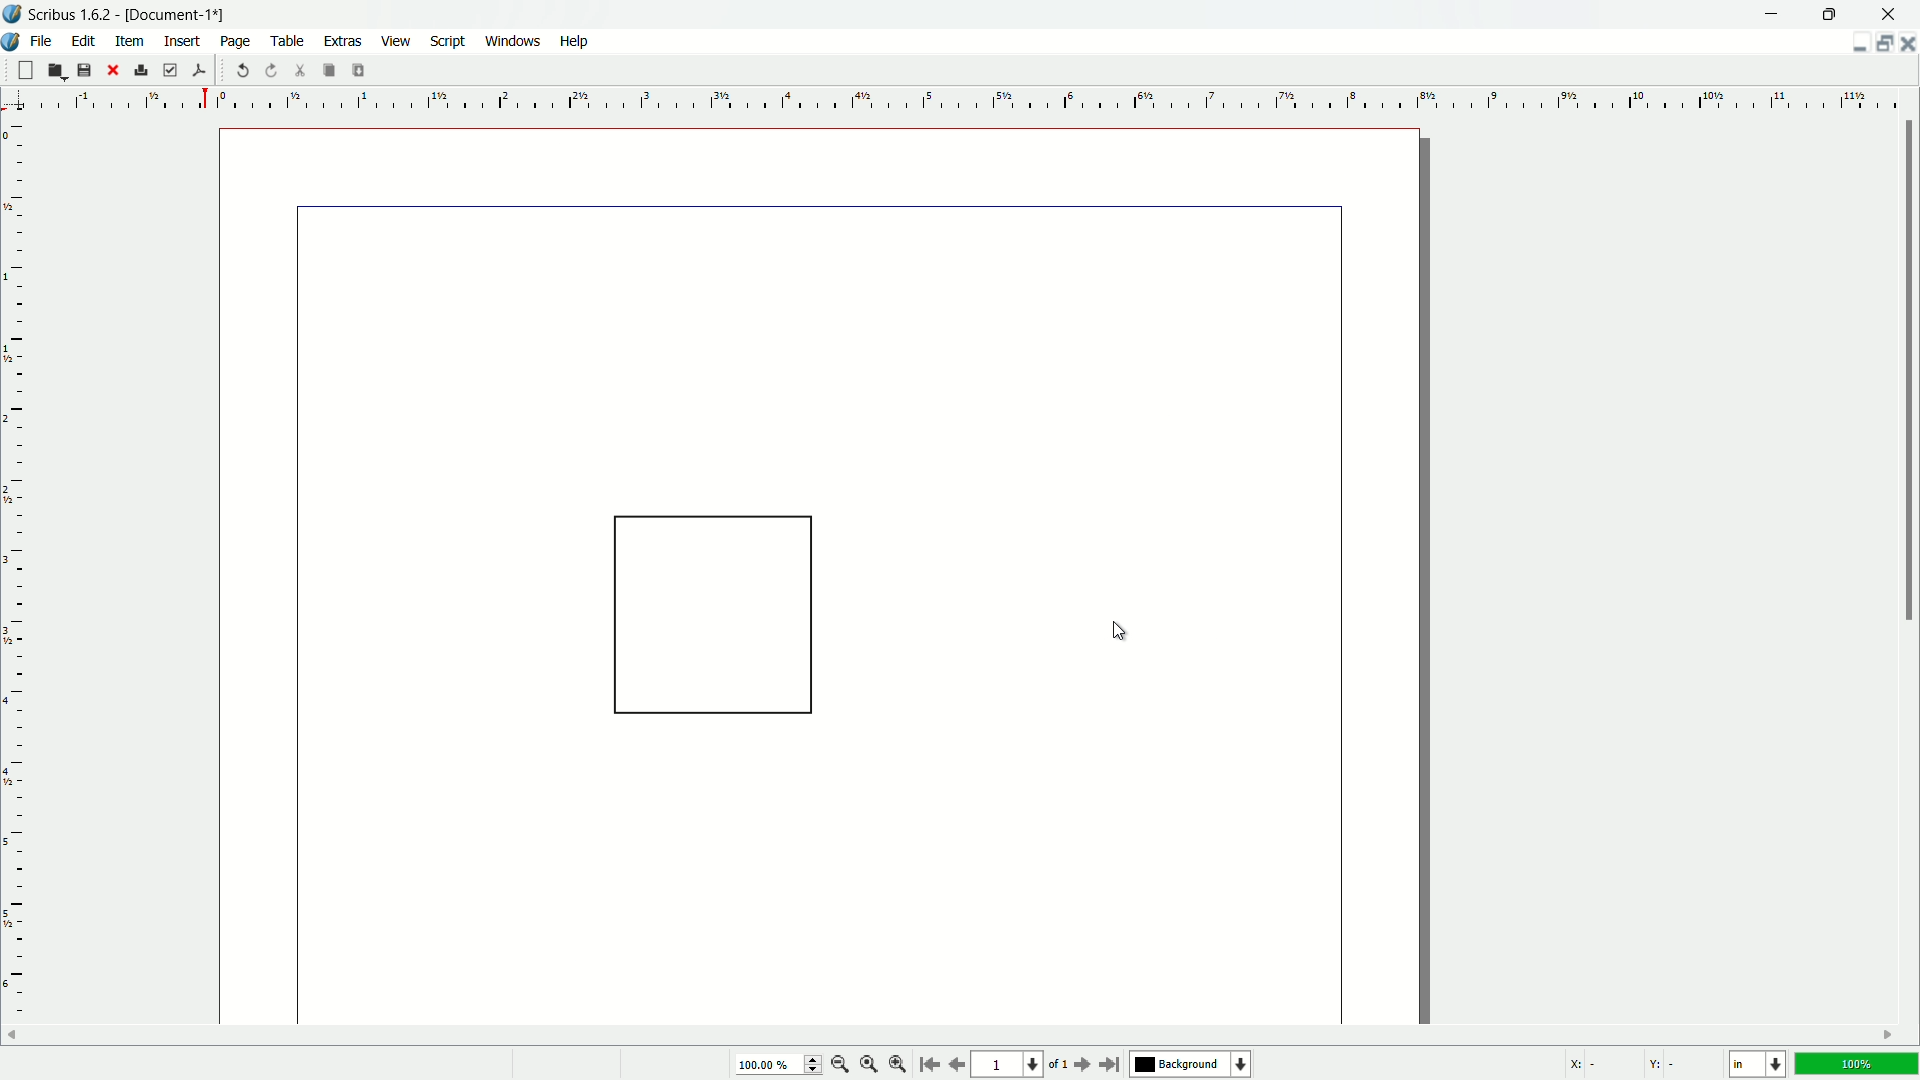 The width and height of the screenshot is (1920, 1080). I want to click on cut, so click(297, 70).